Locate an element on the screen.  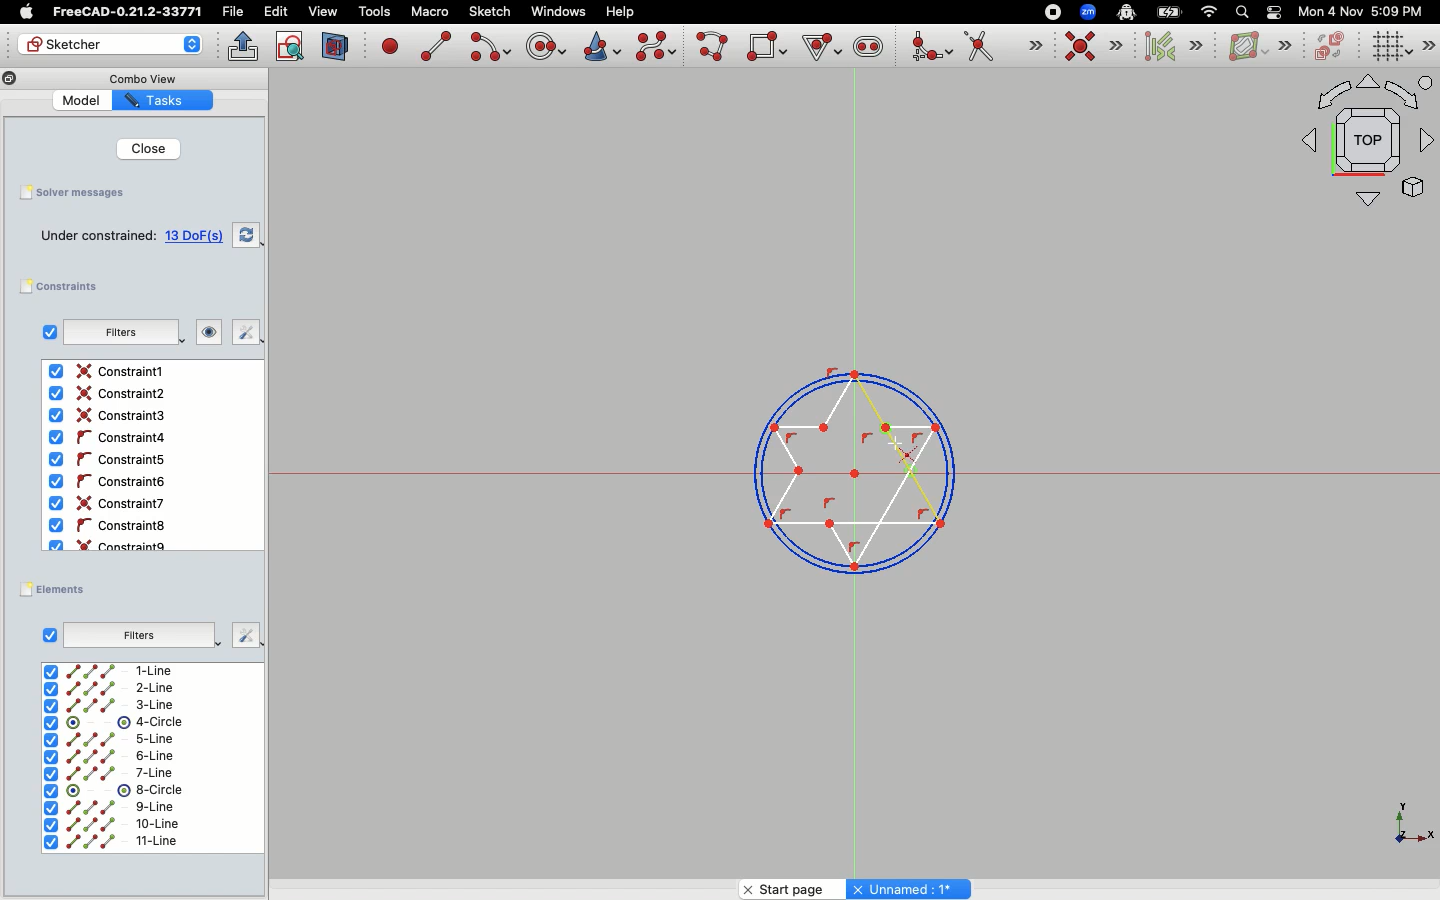
Tasks is located at coordinates (163, 101).